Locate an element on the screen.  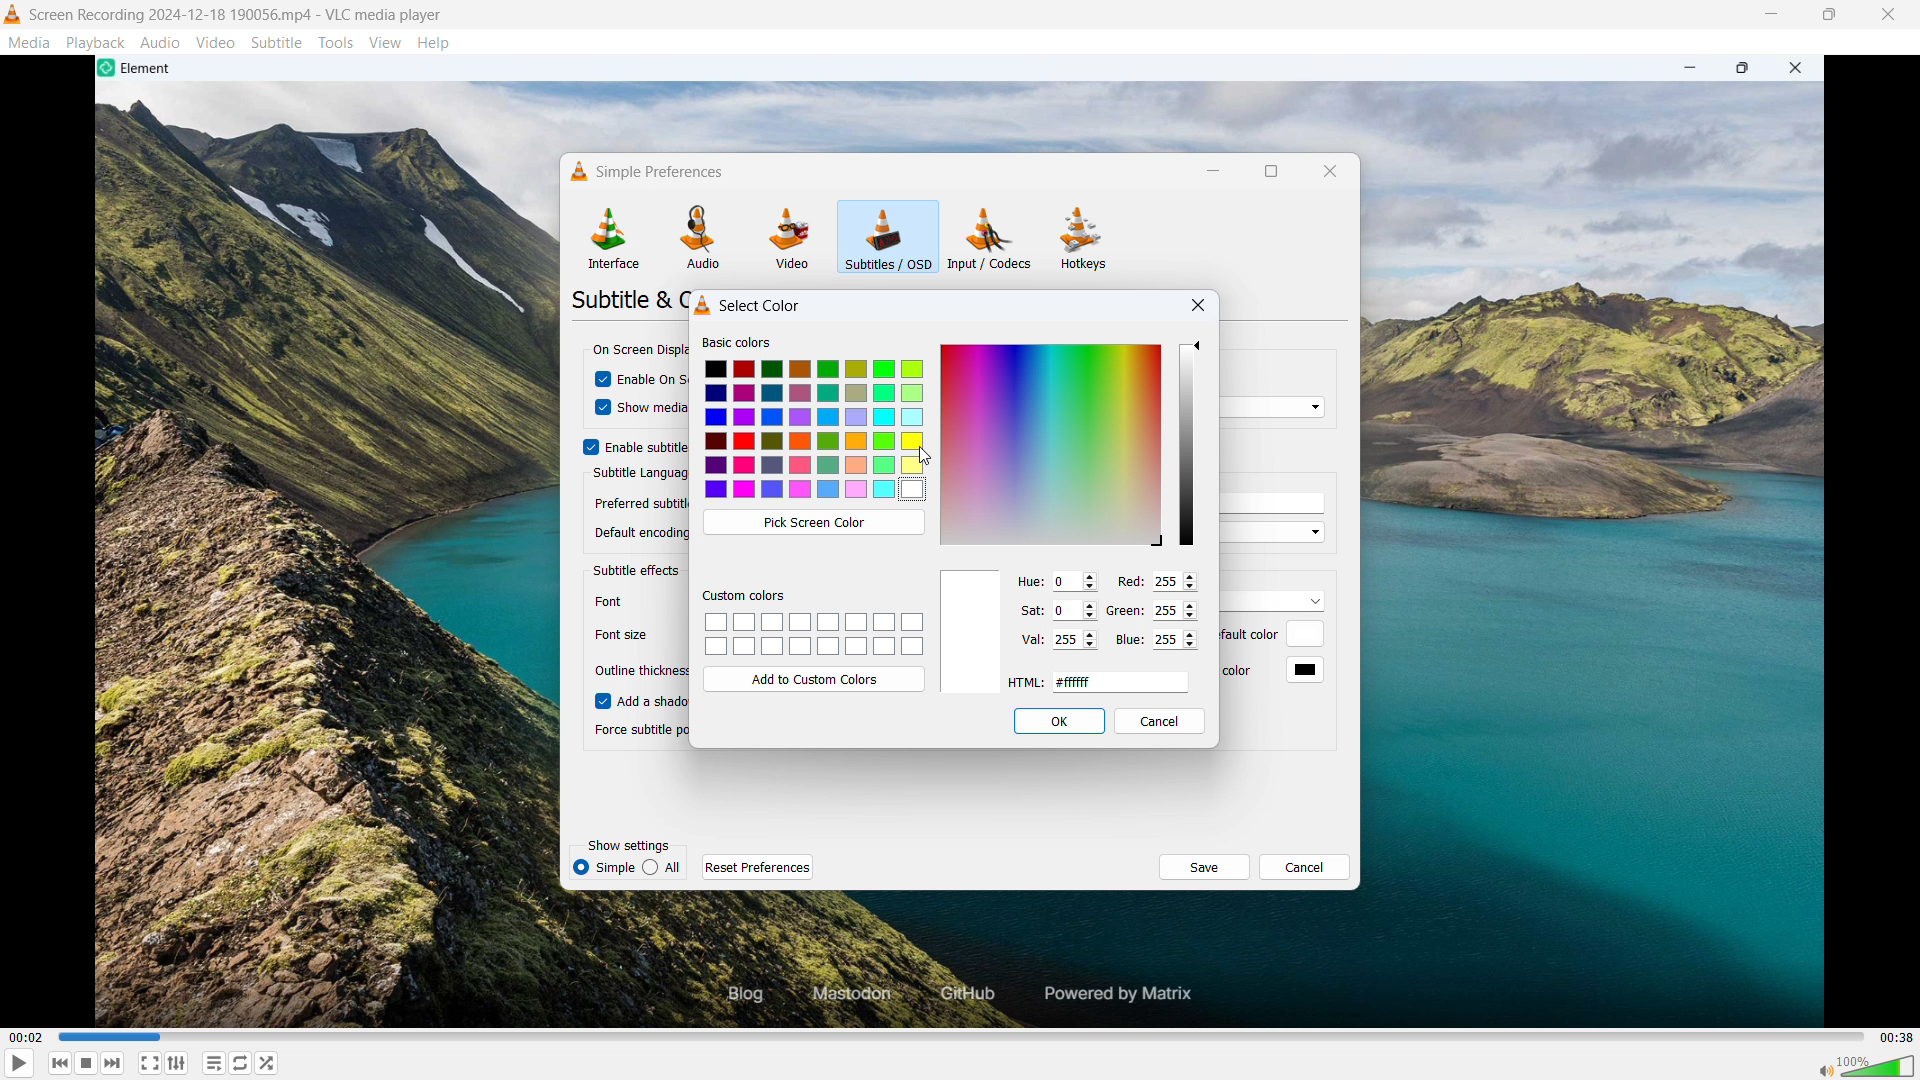
Interface  is located at coordinates (613, 237).